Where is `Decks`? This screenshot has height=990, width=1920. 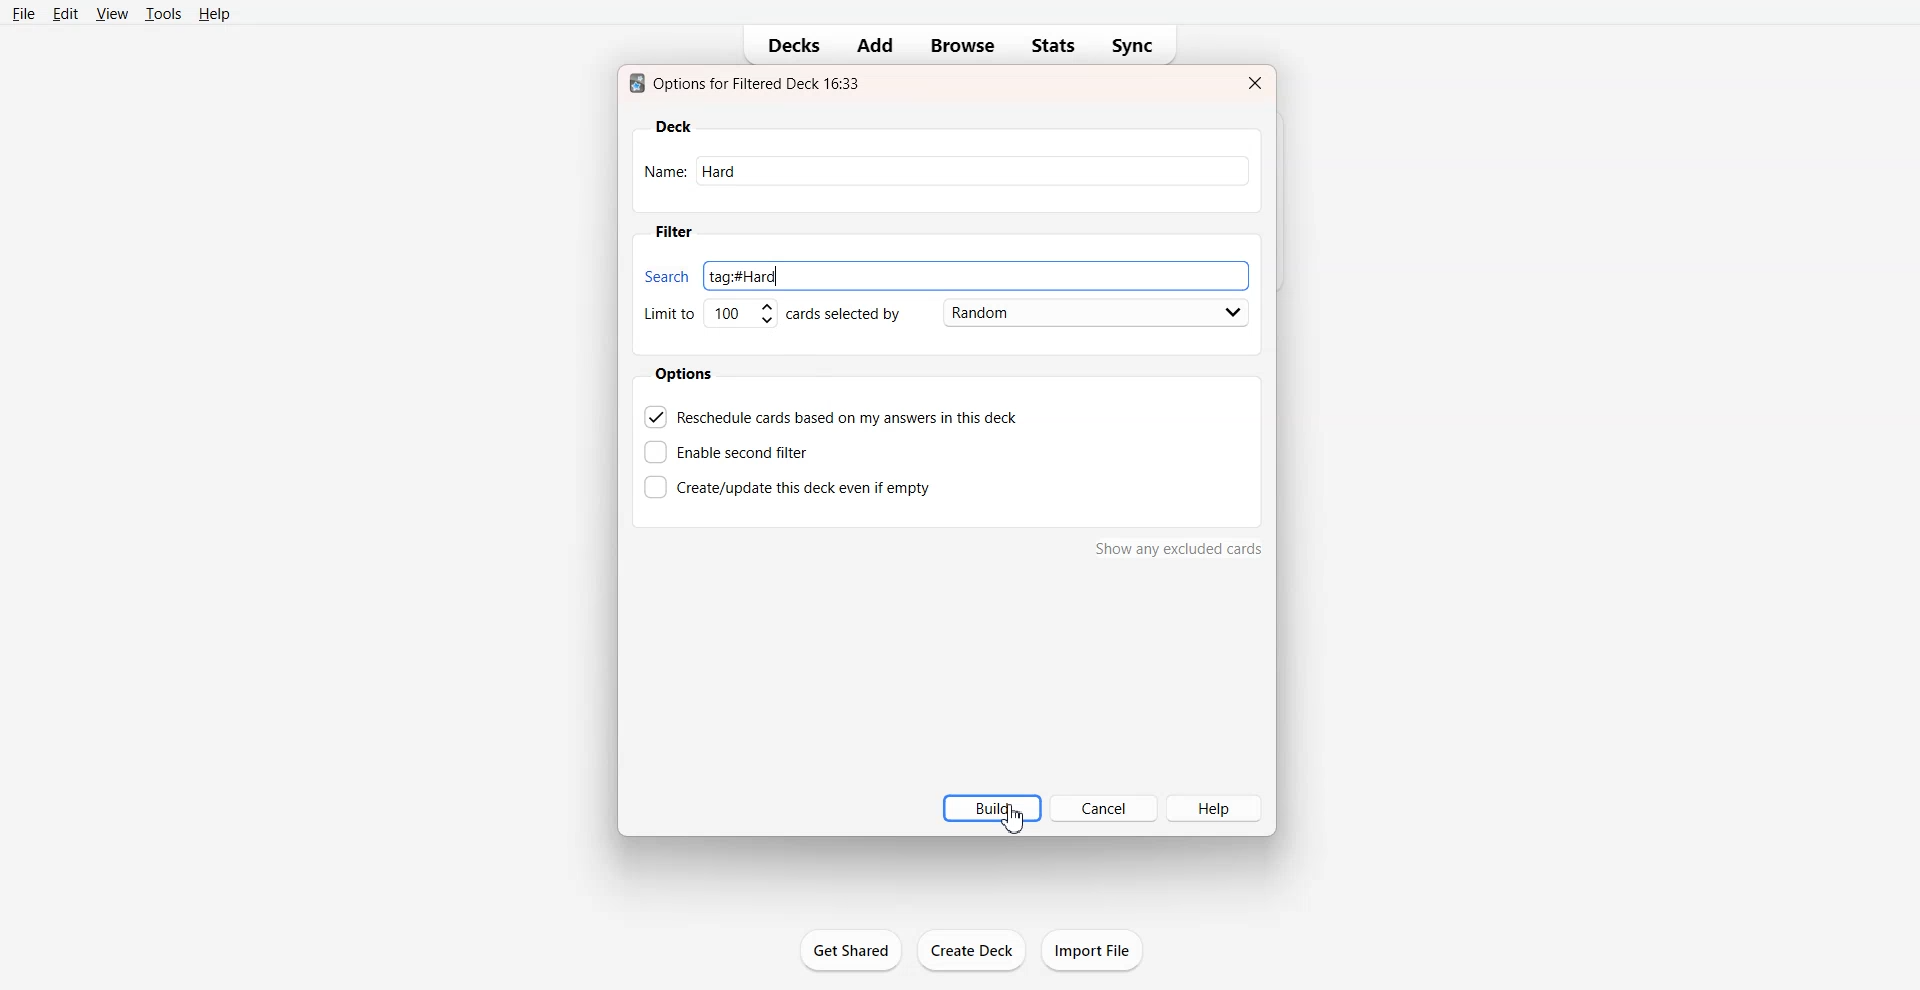 Decks is located at coordinates (787, 46).